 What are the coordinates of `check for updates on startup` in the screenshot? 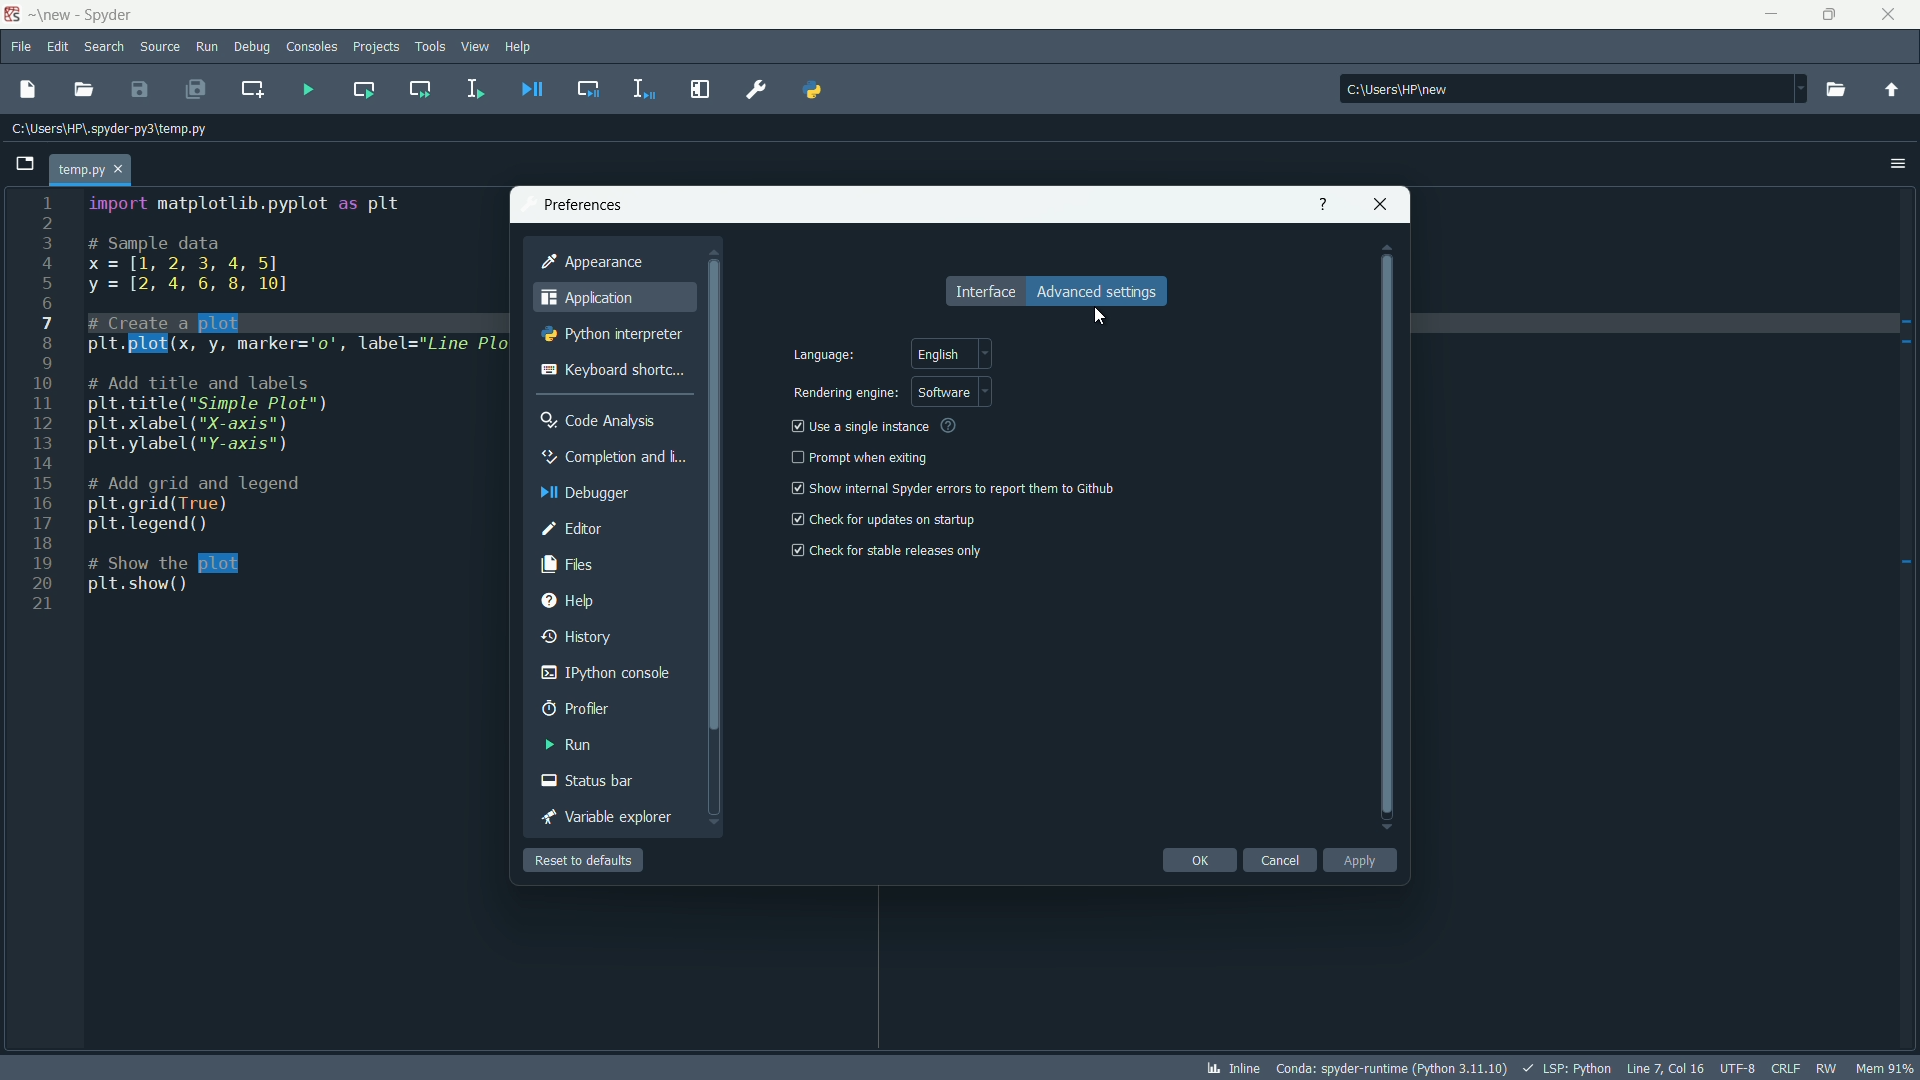 It's located at (896, 520).